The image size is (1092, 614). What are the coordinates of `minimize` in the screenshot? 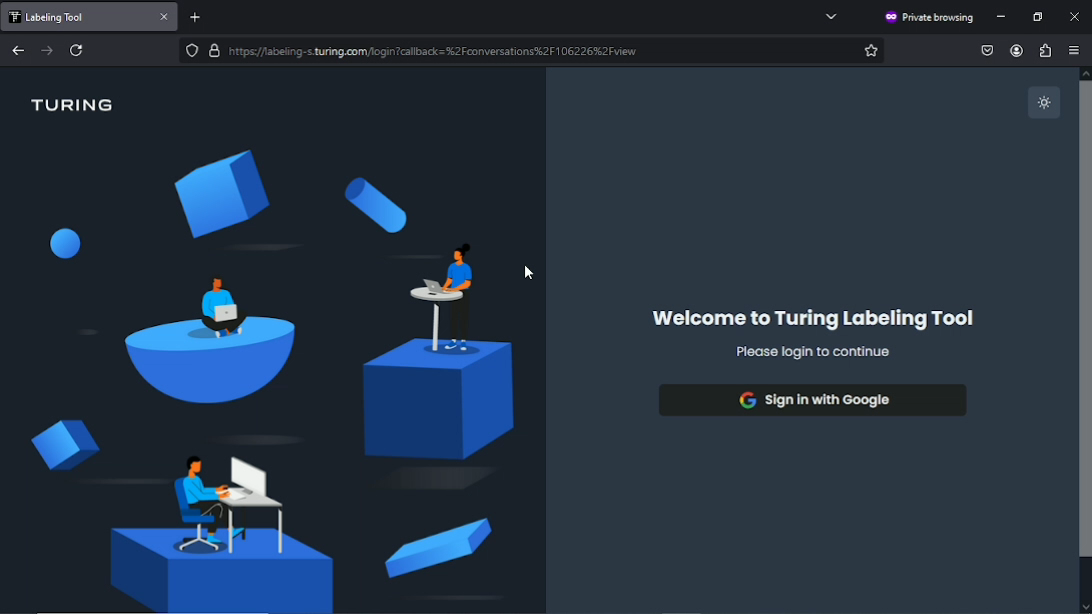 It's located at (1003, 17).